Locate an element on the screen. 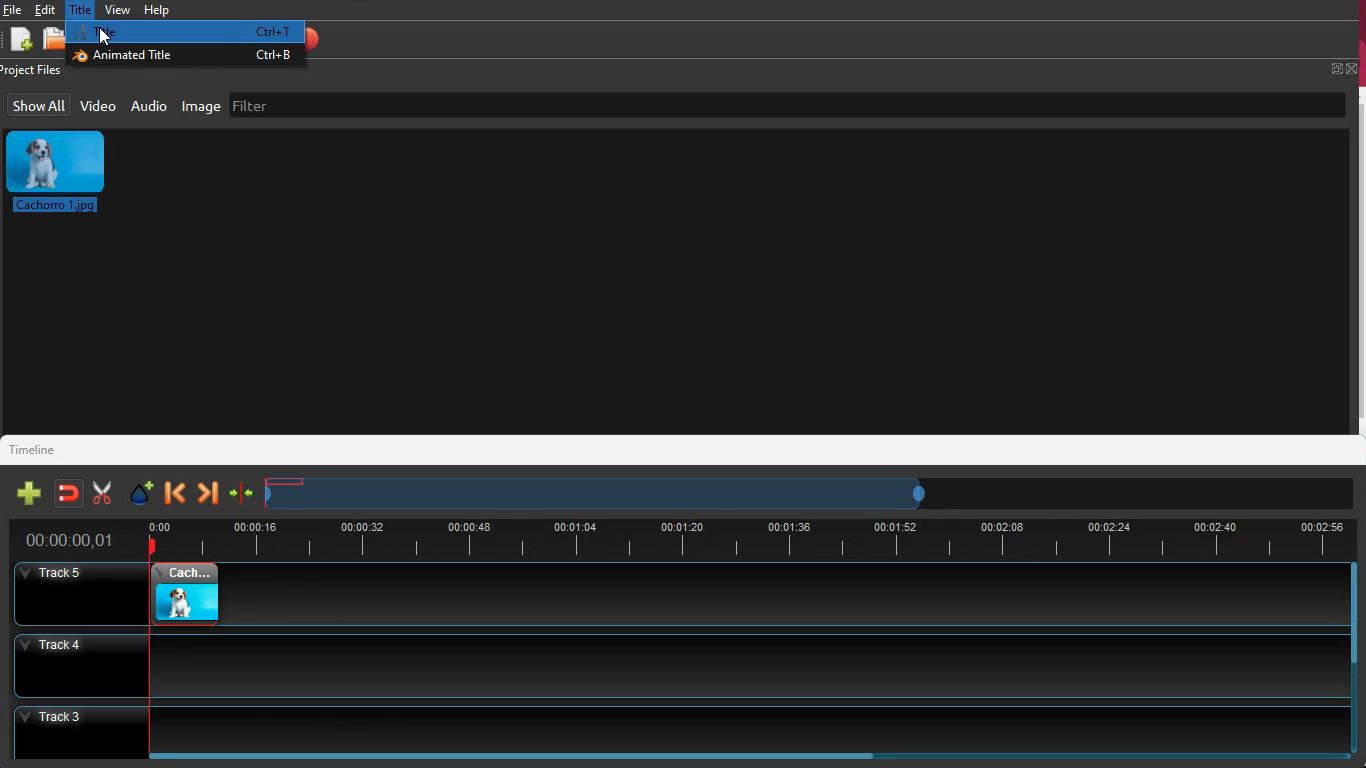 The width and height of the screenshot is (1366, 768). vertical scroll bar is located at coordinates (1357, 611).